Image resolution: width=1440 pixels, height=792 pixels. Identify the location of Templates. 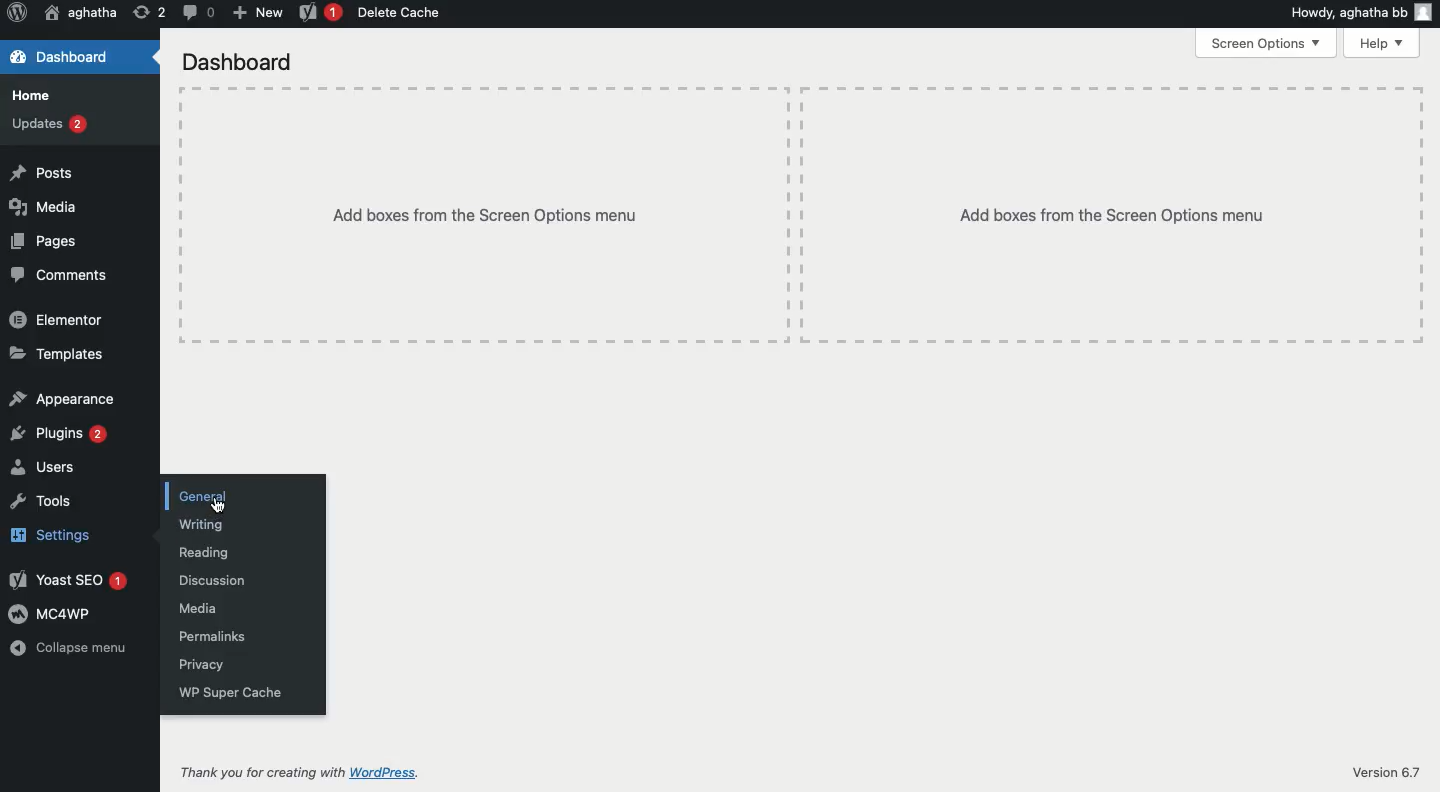
(53, 354).